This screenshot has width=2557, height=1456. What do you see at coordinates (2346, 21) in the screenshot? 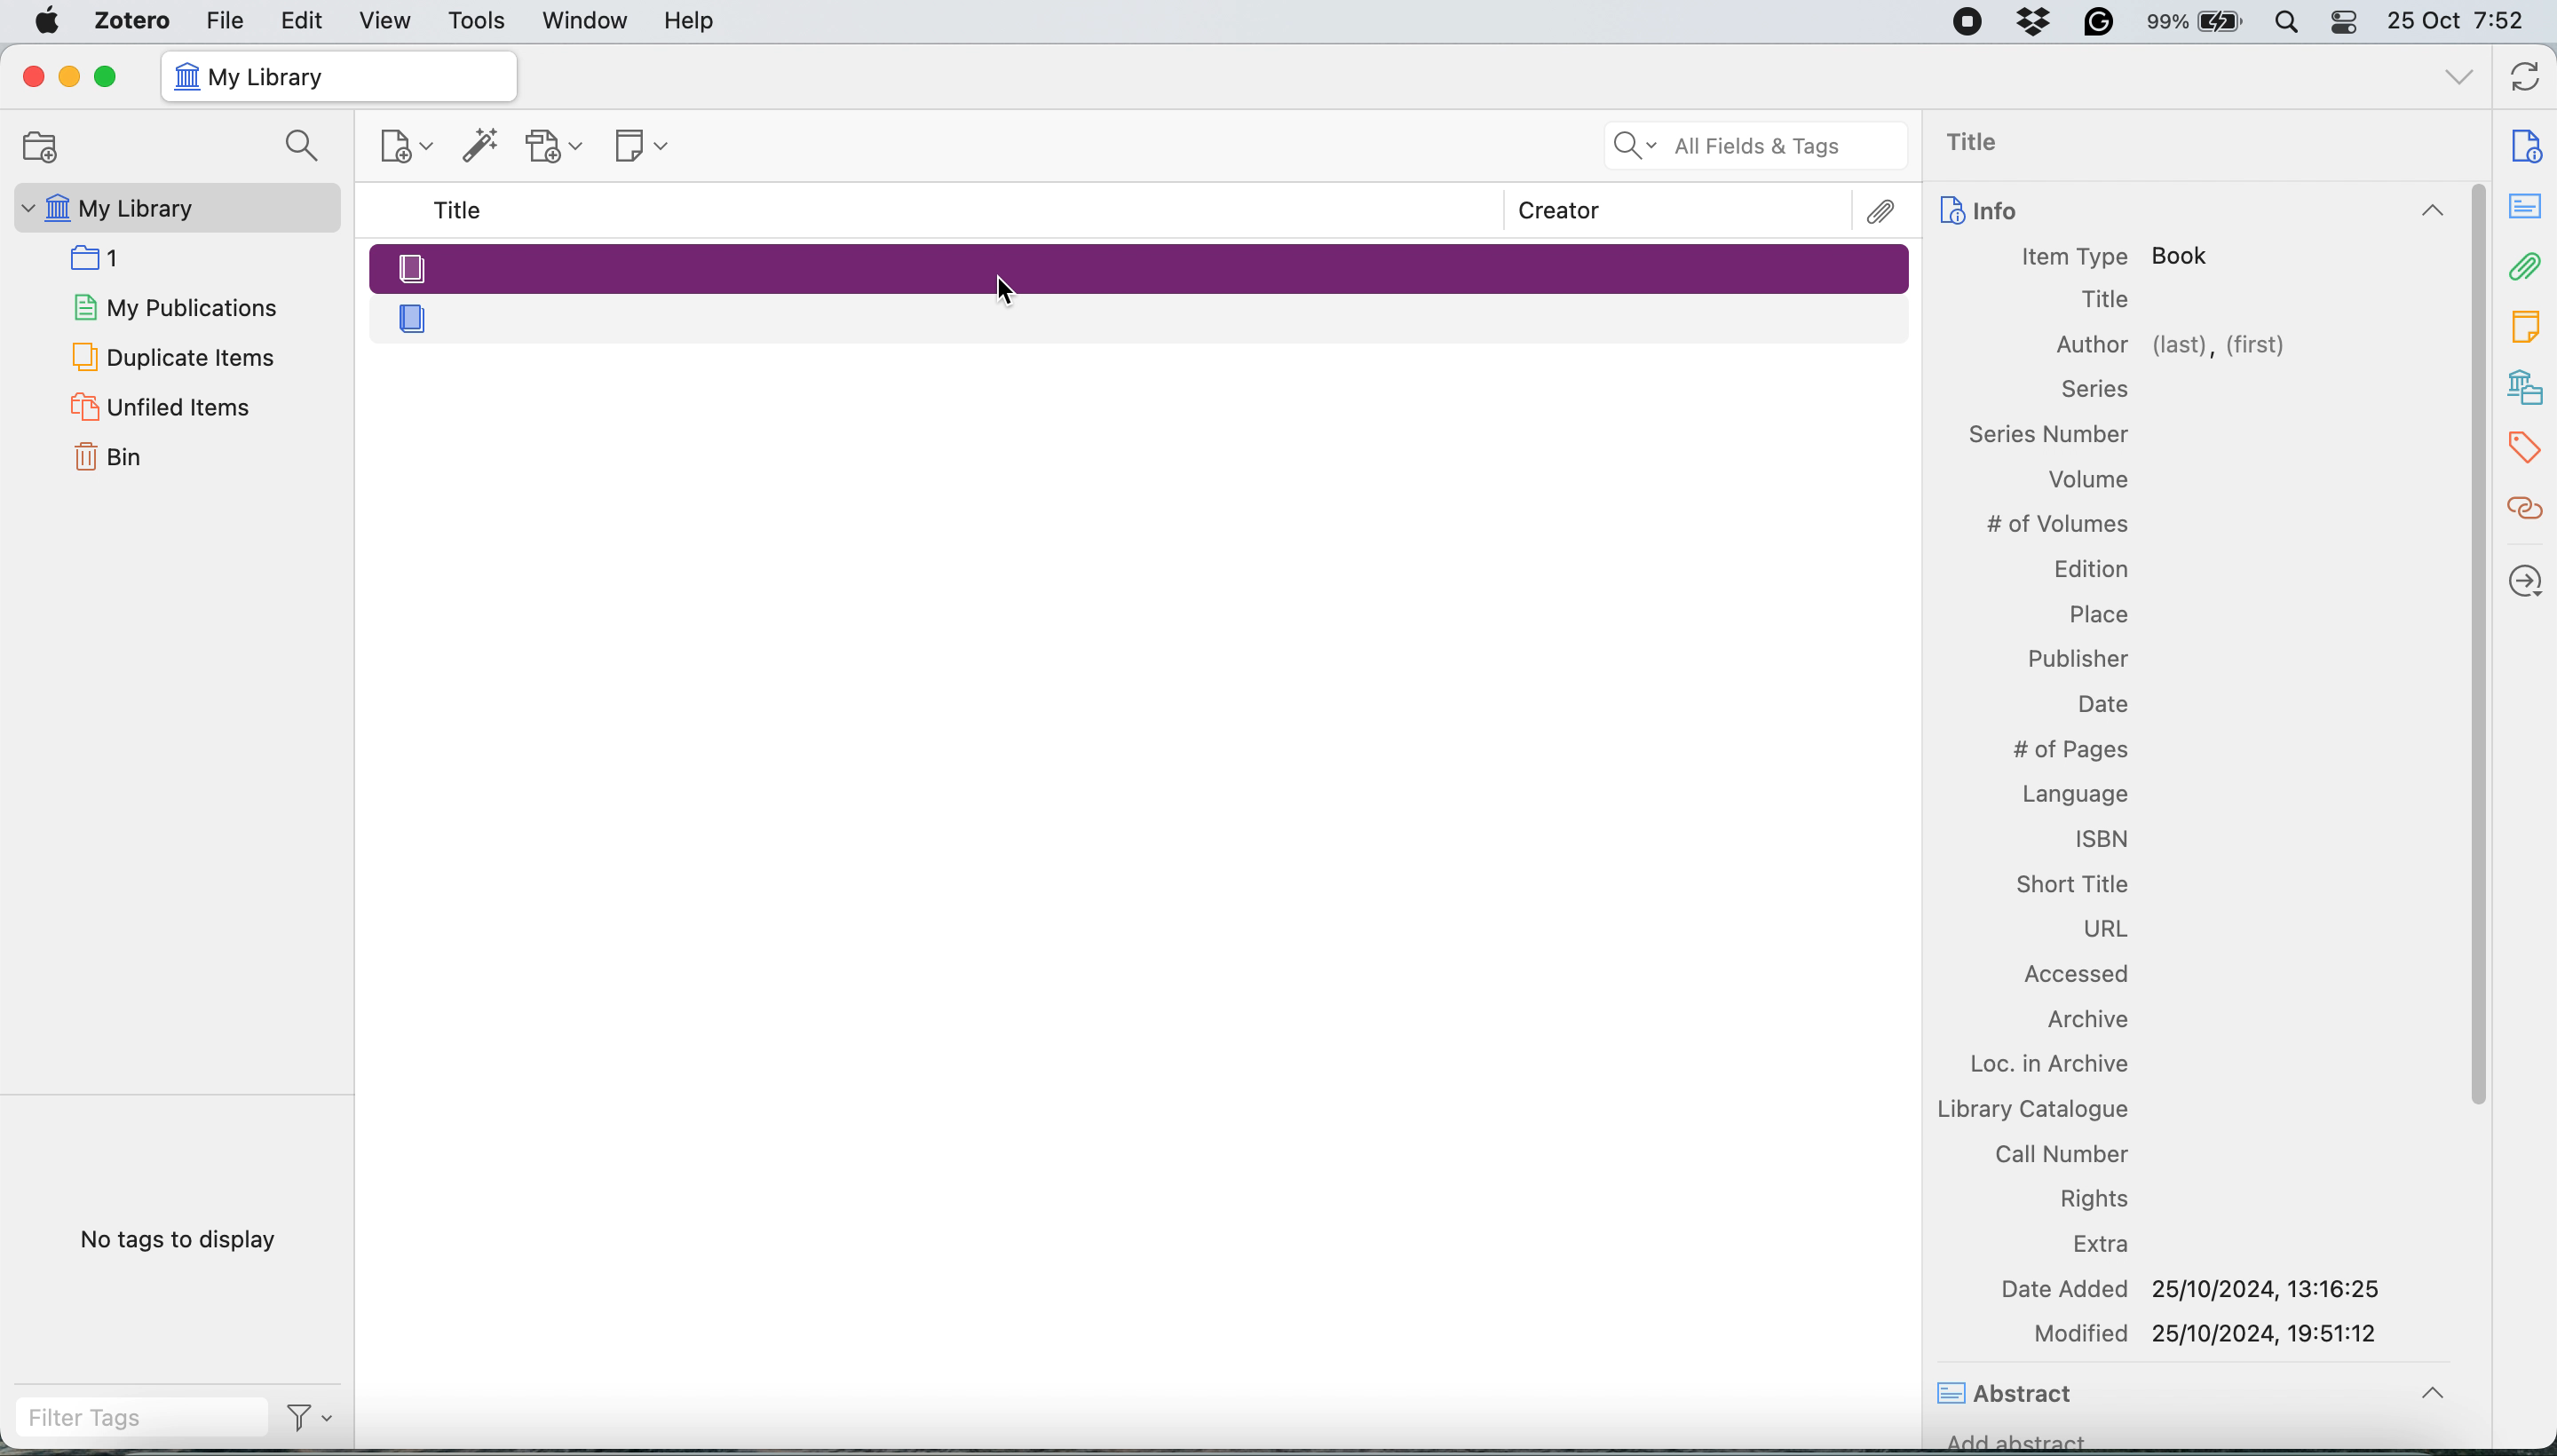
I see `Control Centre` at bounding box center [2346, 21].